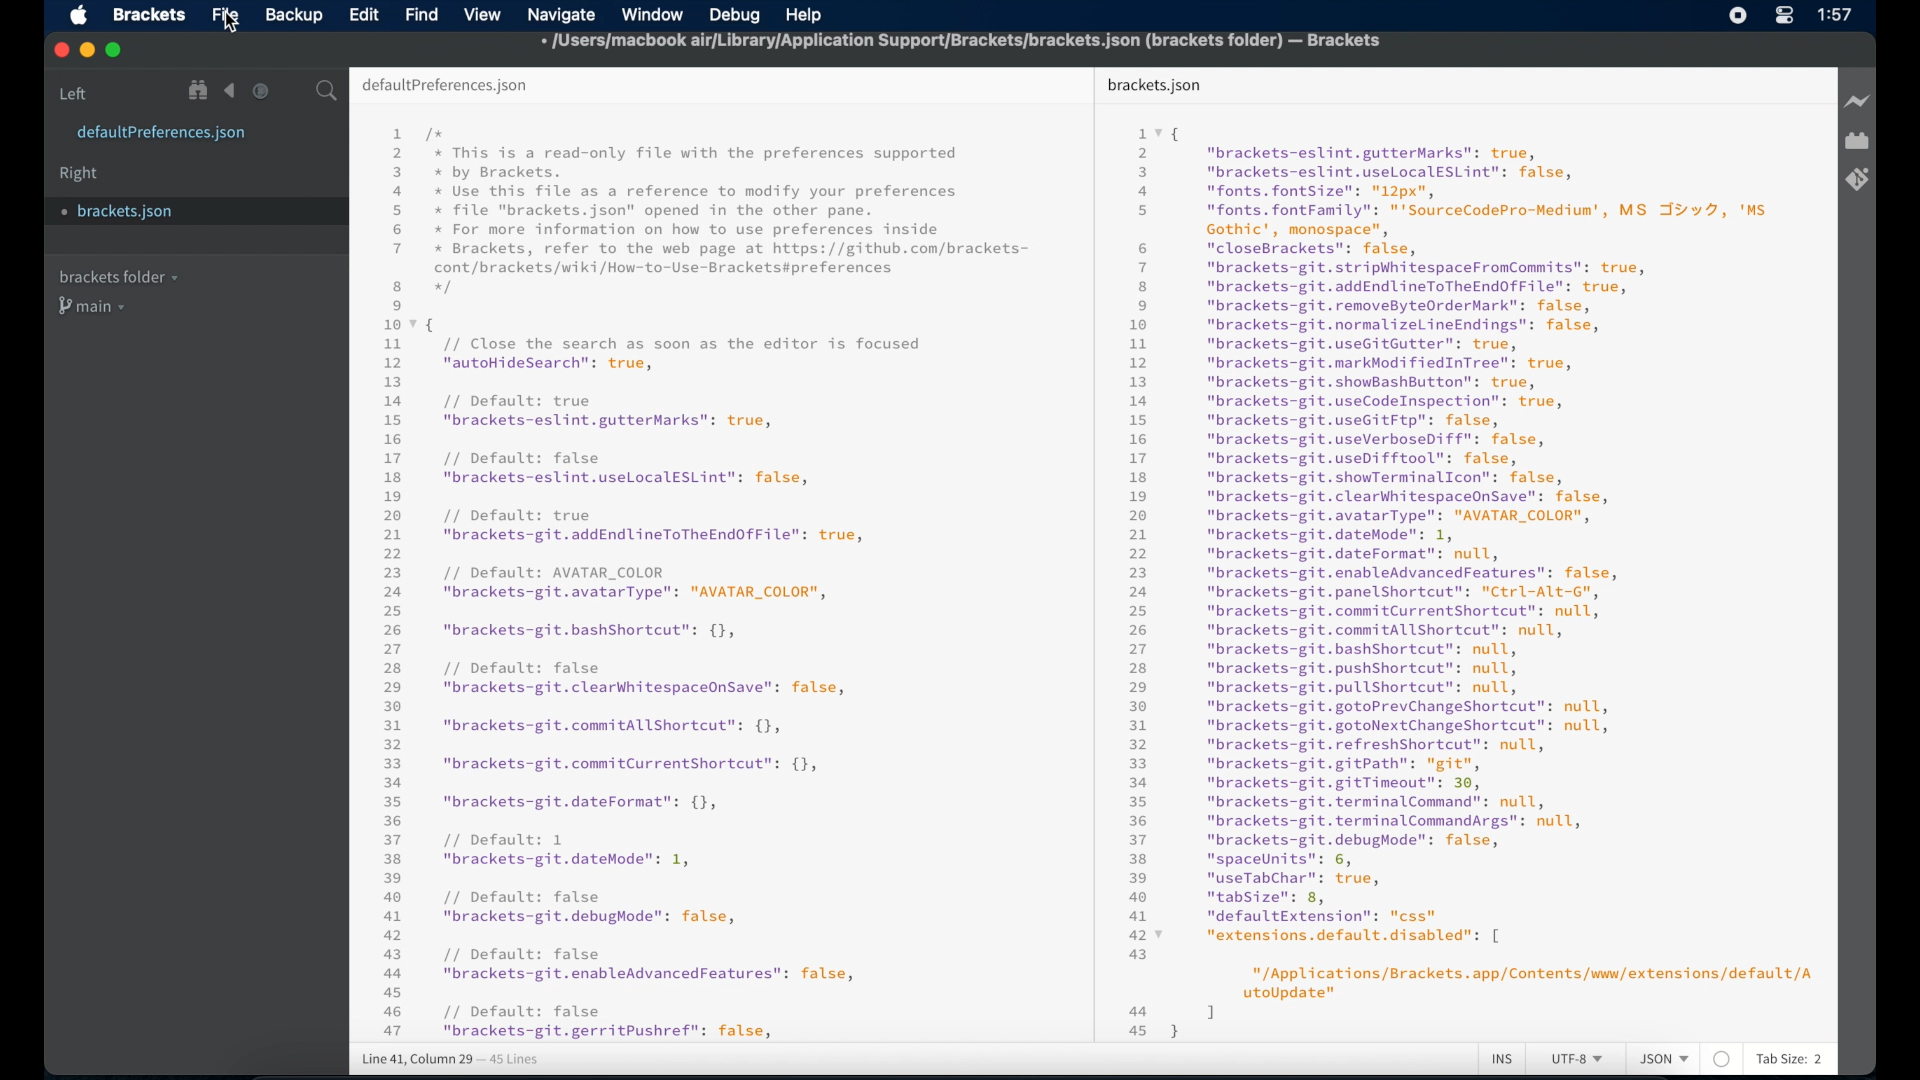 Image resolution: width=1920 pixels, height=1080 pixels. I want to click on extension manager, so click(1857, 142).